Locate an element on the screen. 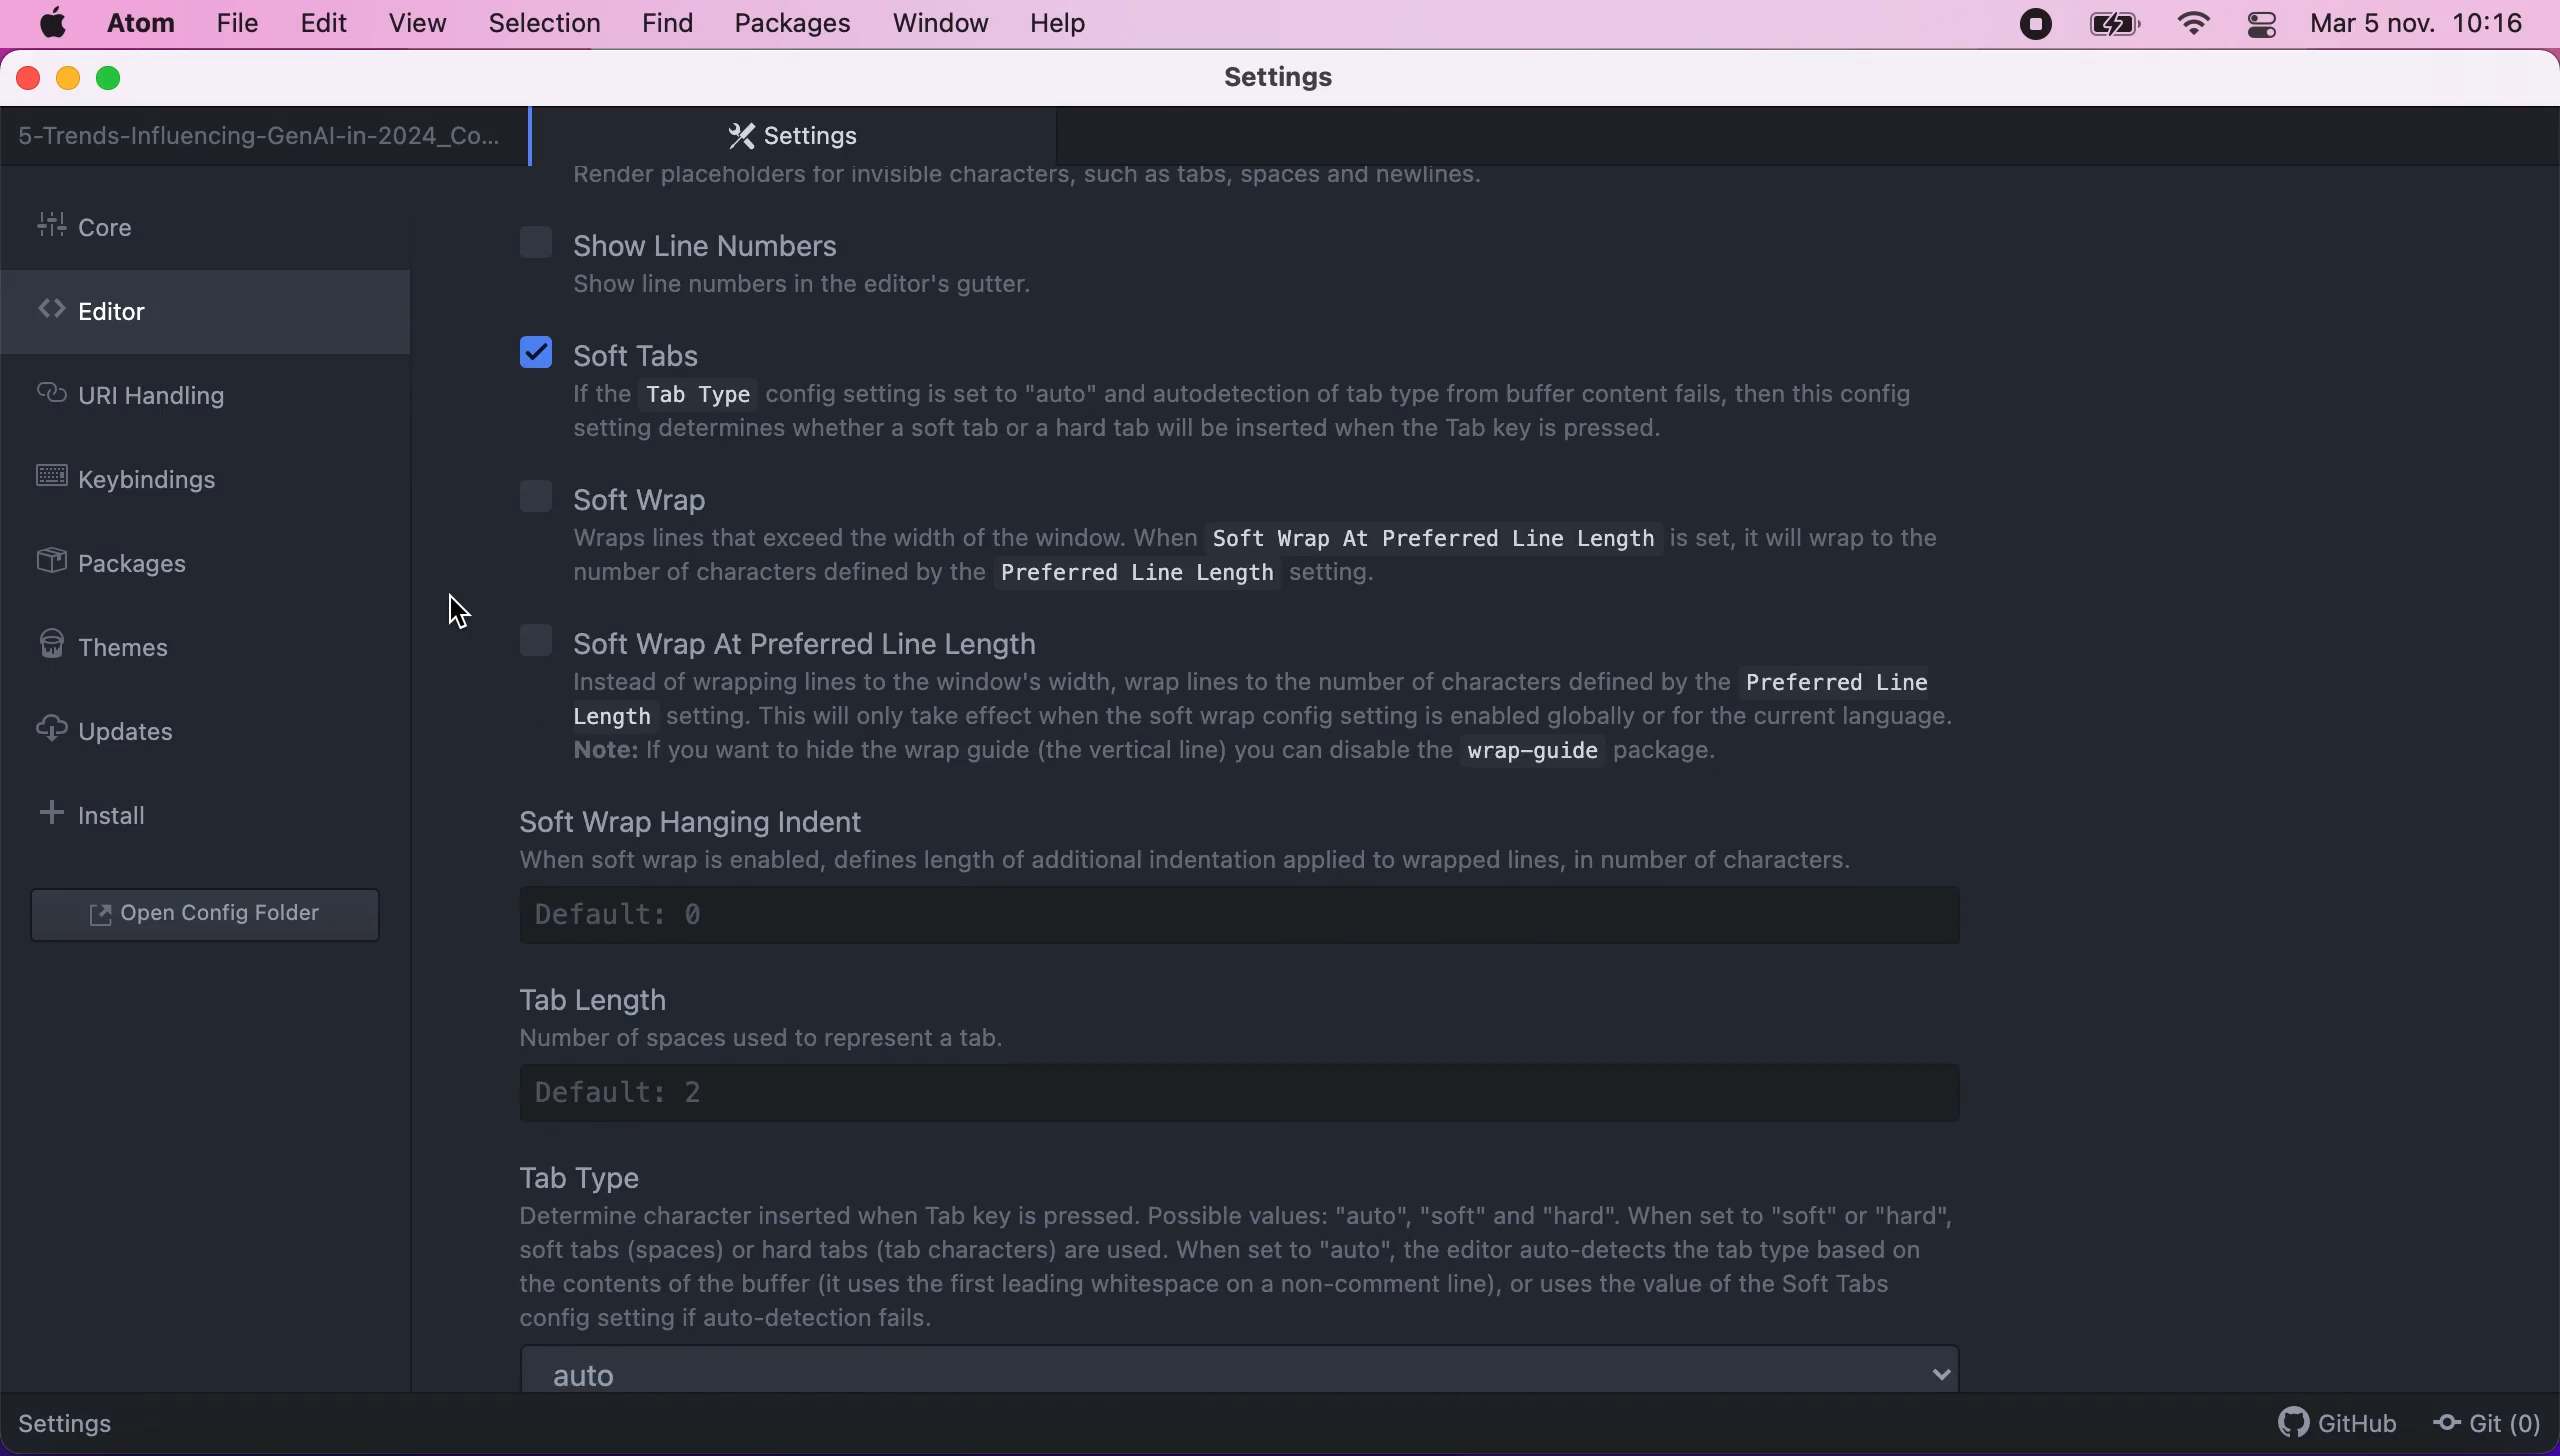 This screenshot has height=1456, width=2560. window is located at coordinates (942, 22).